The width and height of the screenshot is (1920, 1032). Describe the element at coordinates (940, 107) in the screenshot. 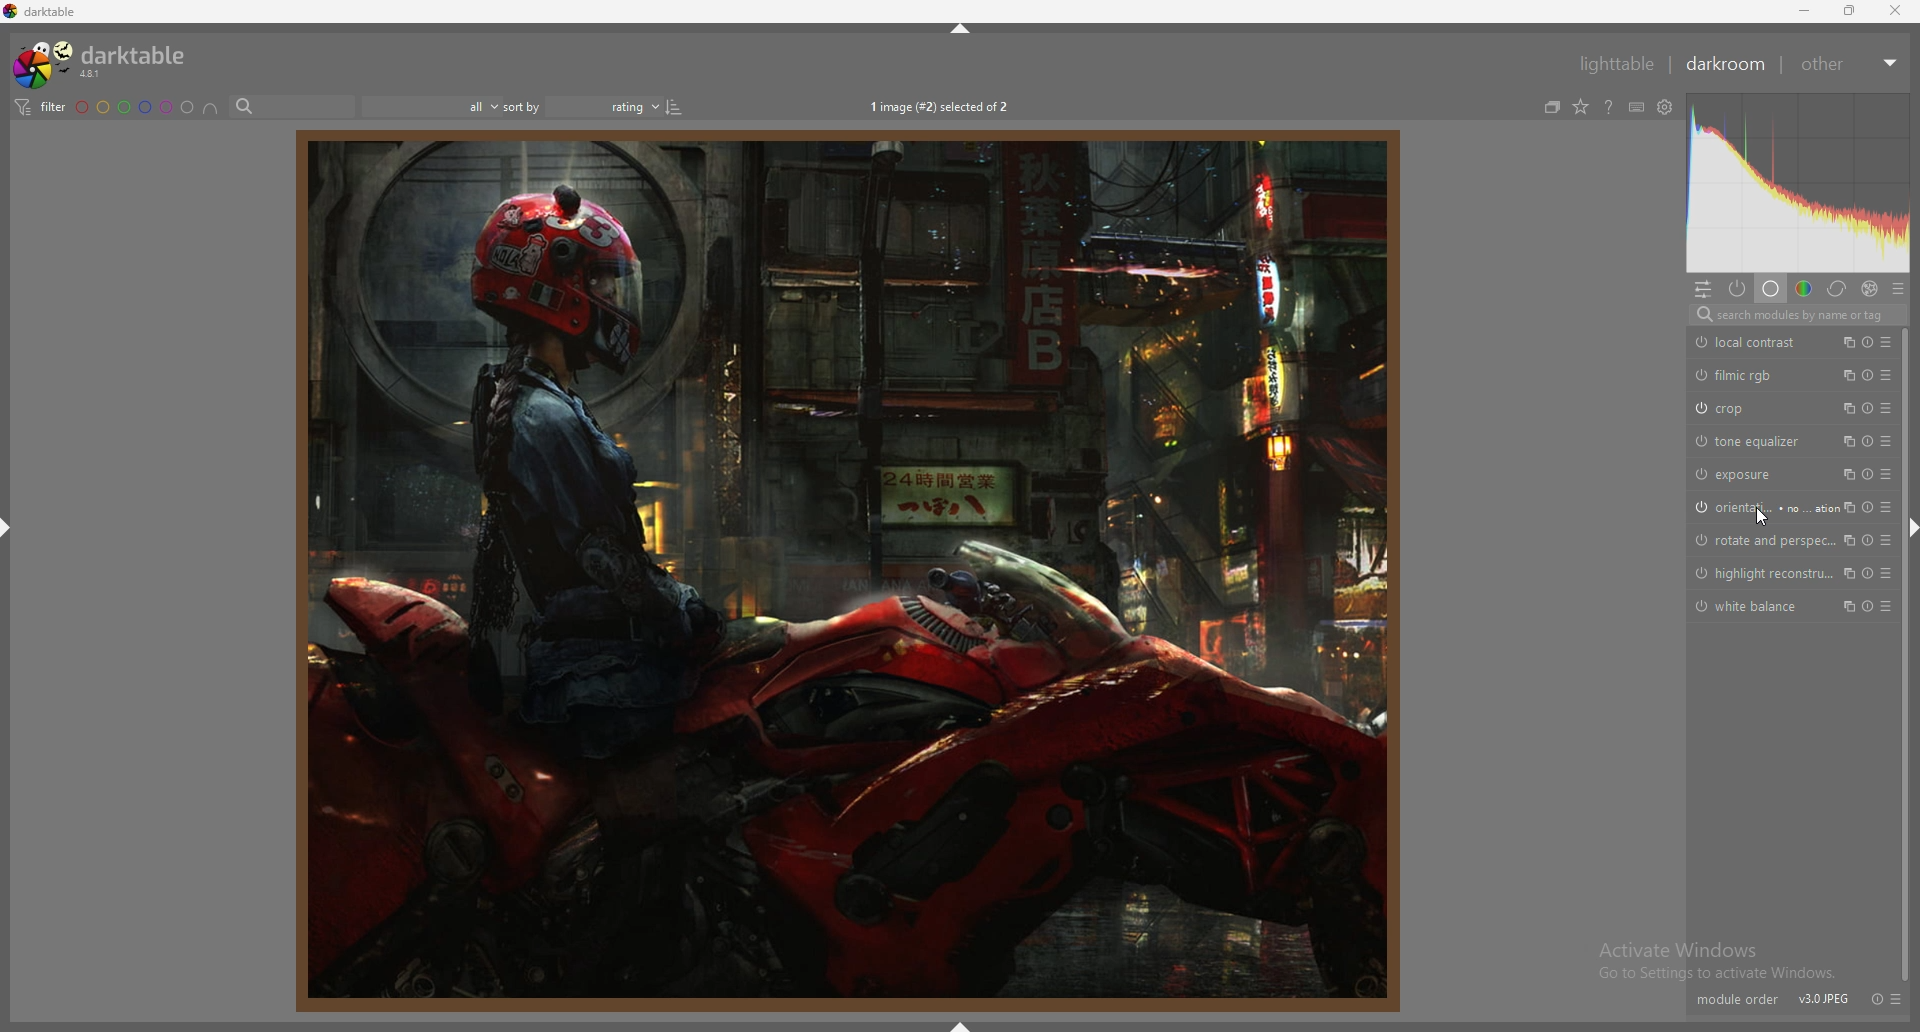

I see `images selected` at that location.